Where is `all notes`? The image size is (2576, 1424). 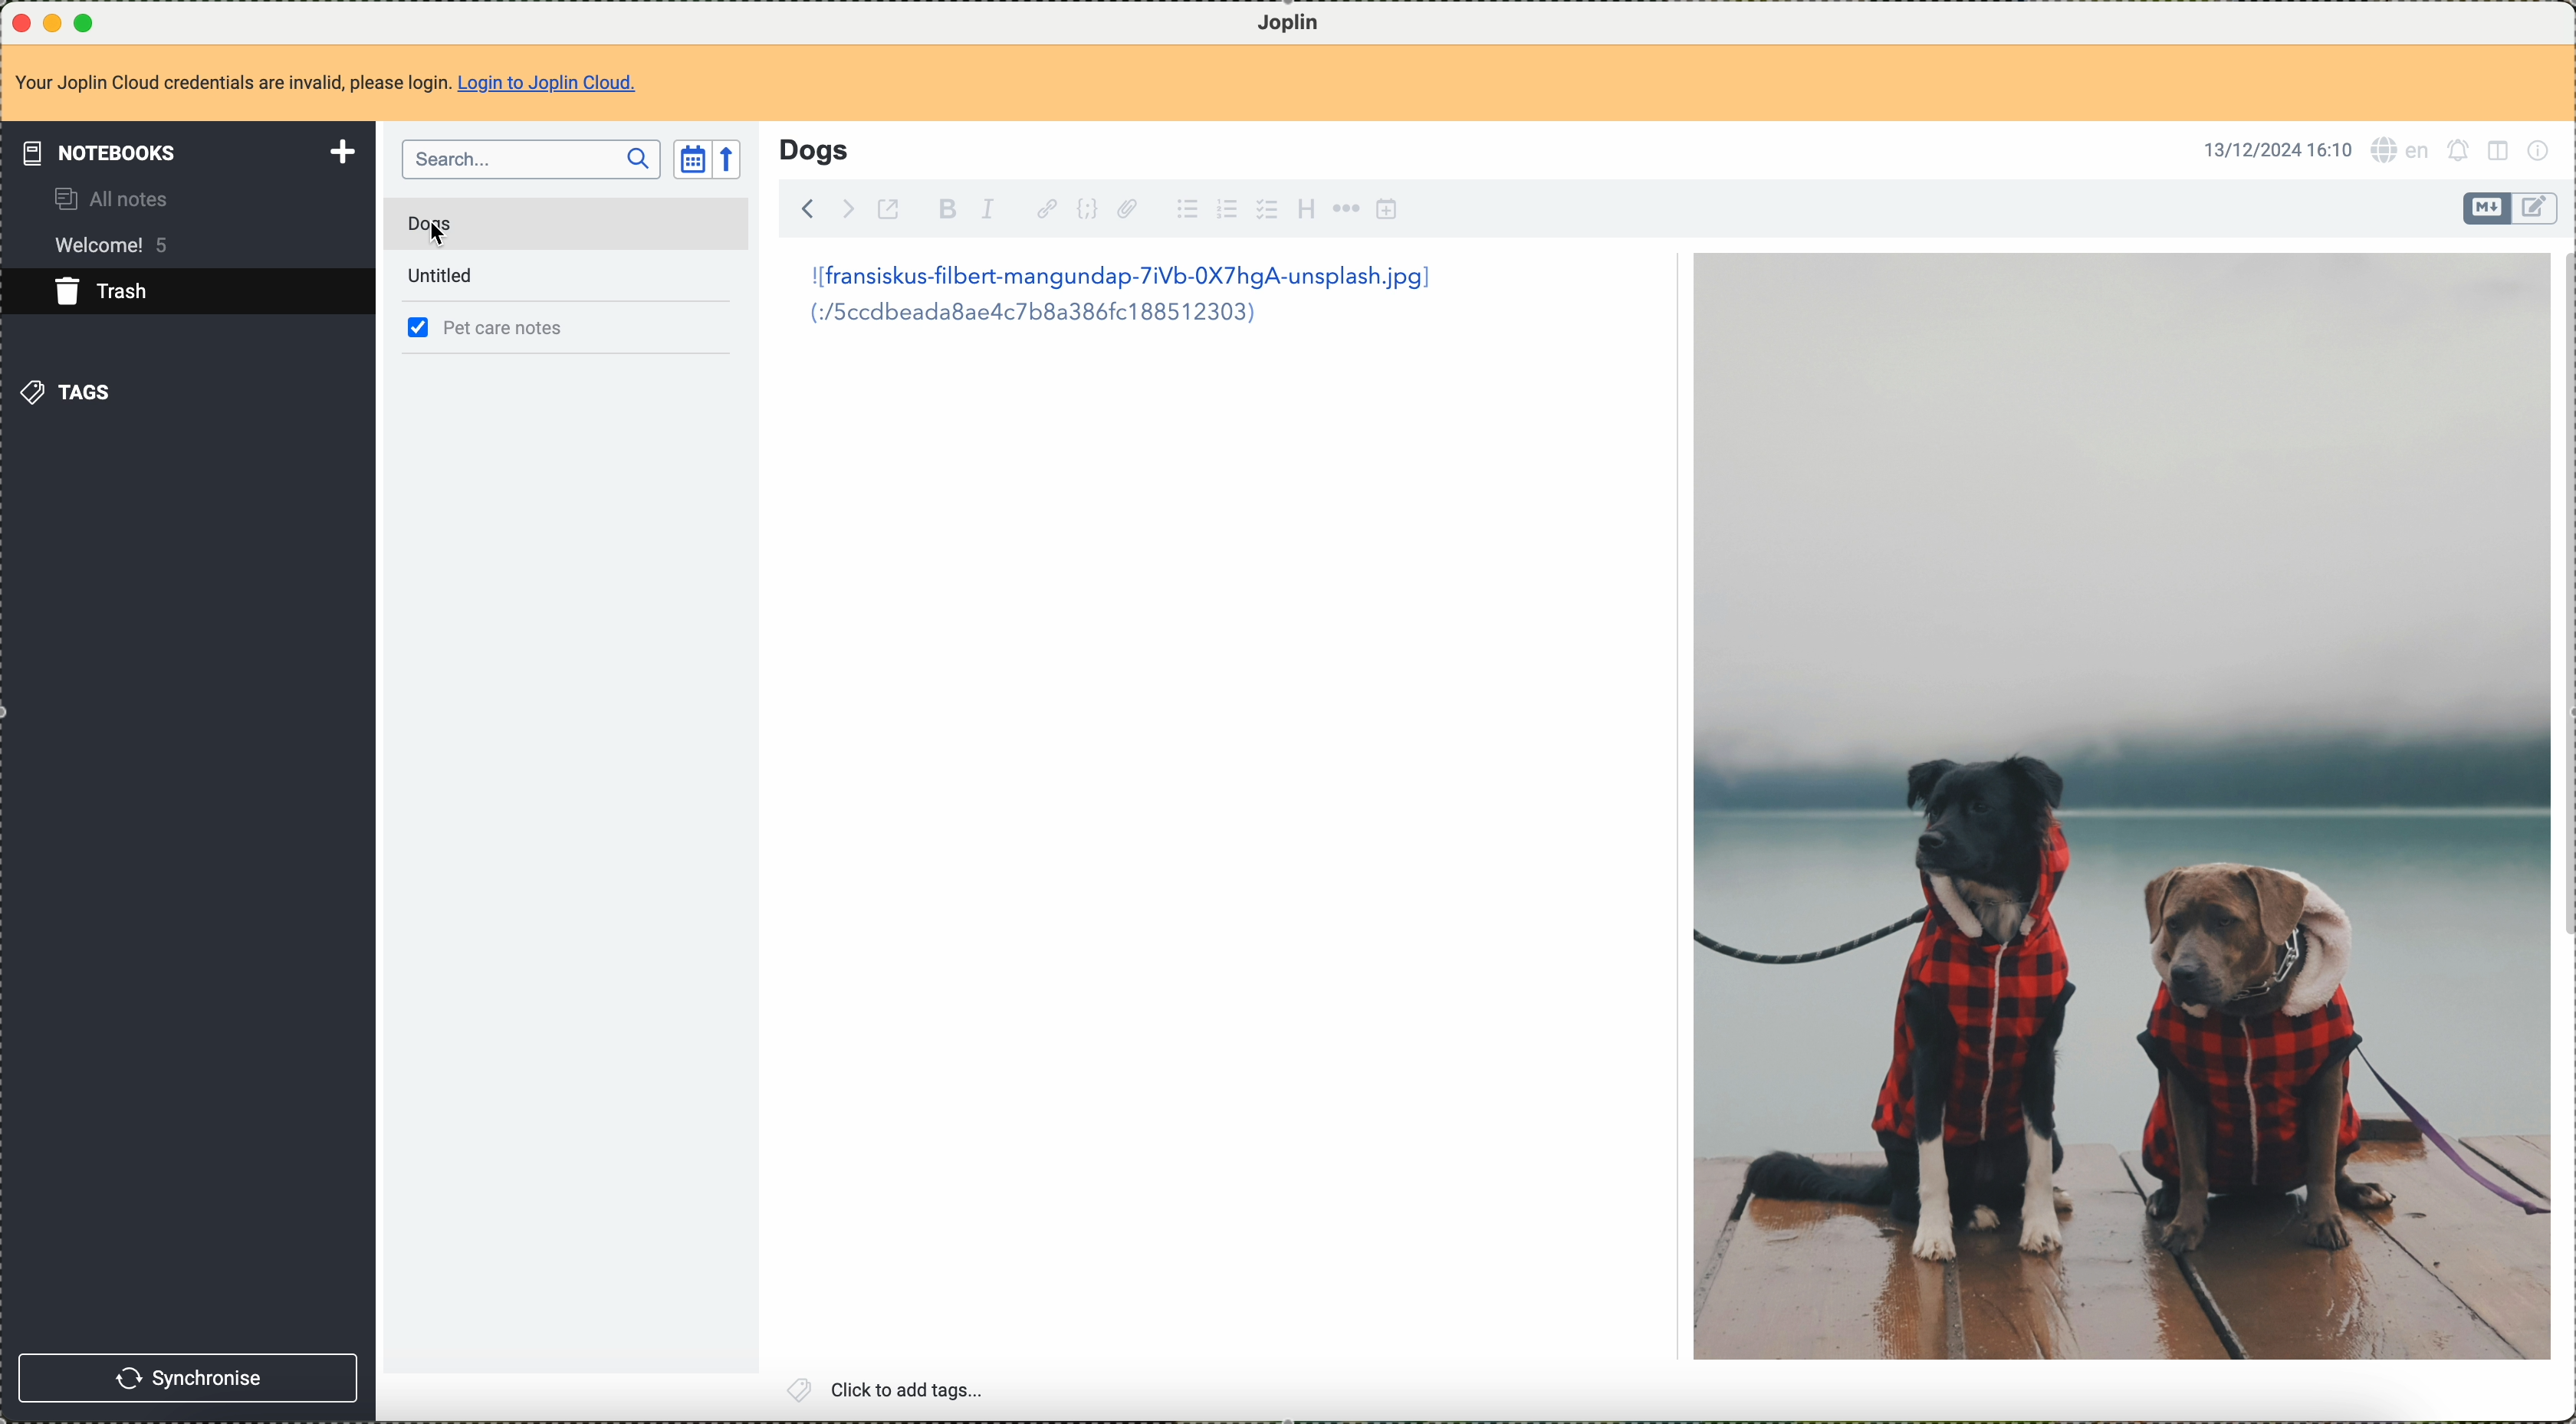 all notes is located at coordinates (116, 198).